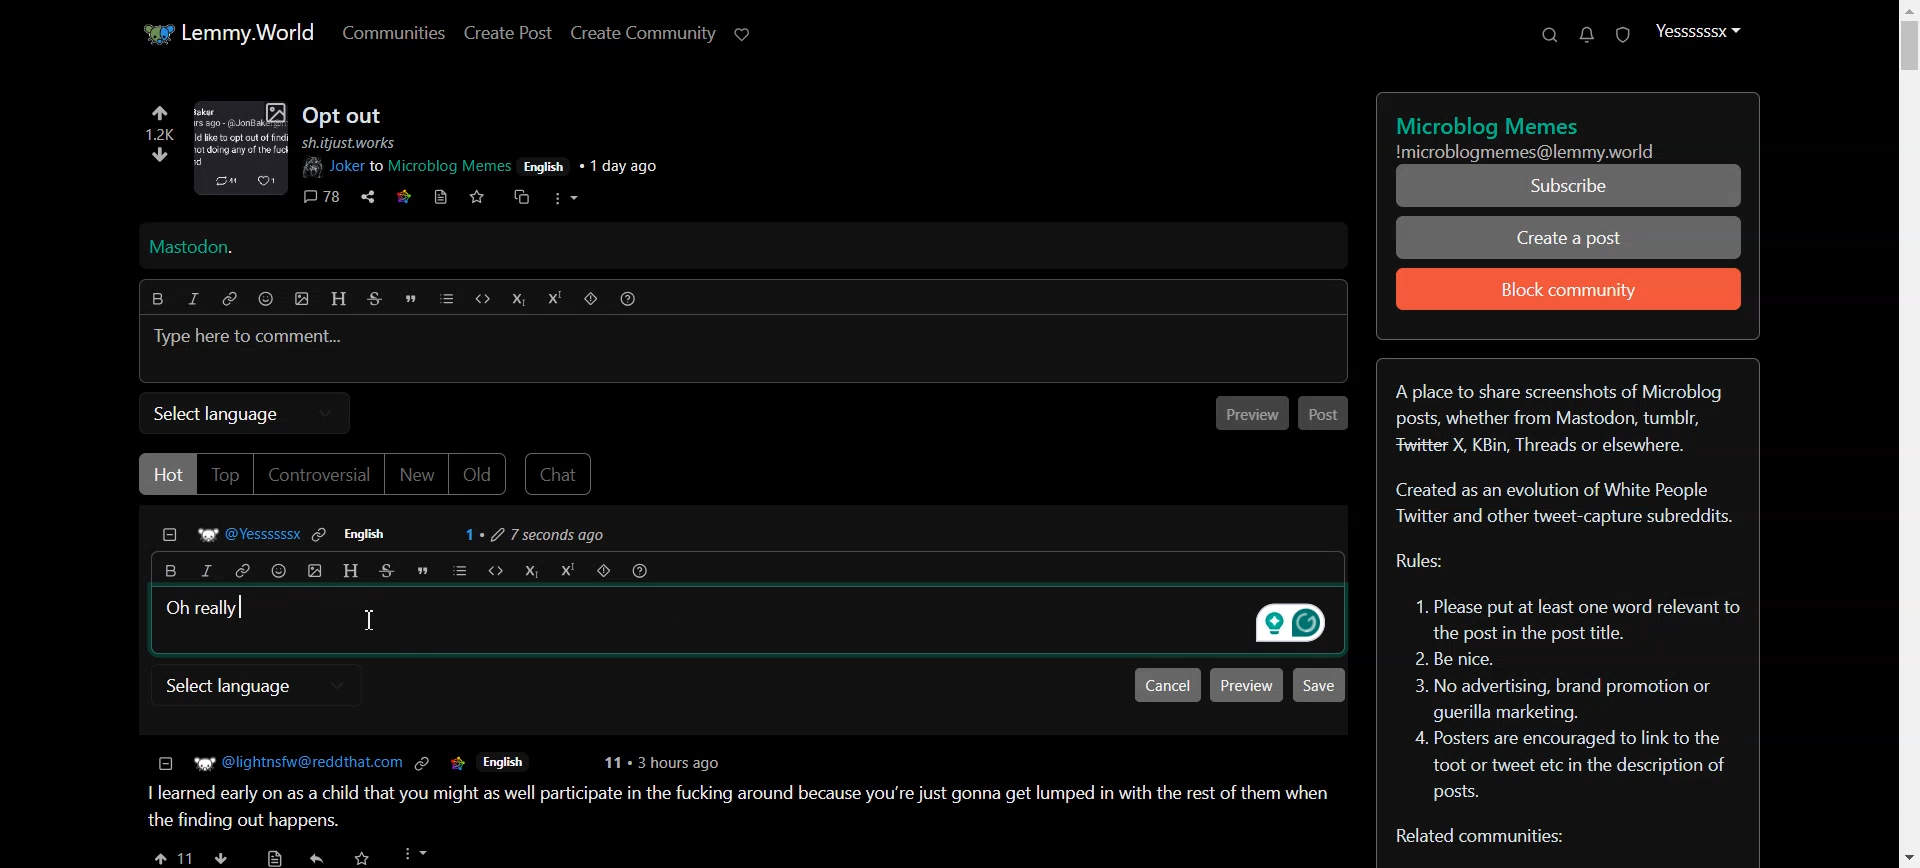  What do you see at coordinates (518, 299) in the screenshot?
I see `Subscript` at bounding box center [518, 299].